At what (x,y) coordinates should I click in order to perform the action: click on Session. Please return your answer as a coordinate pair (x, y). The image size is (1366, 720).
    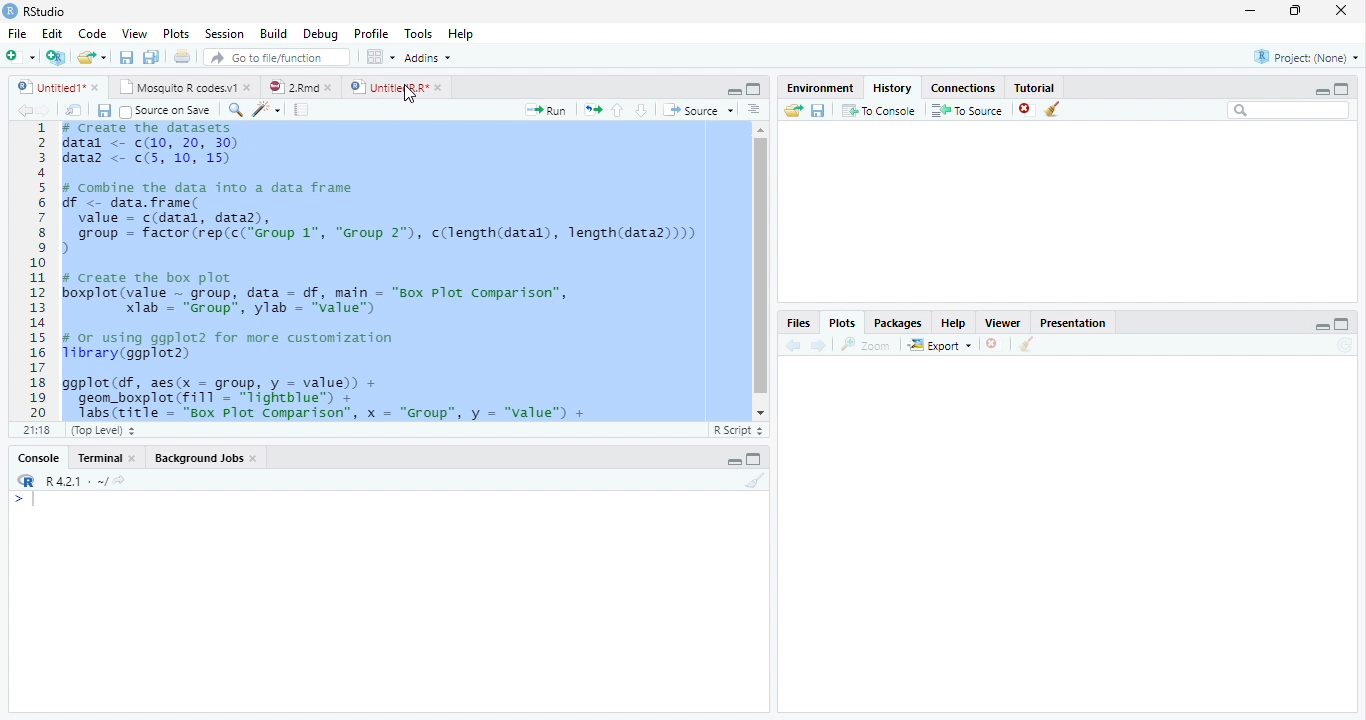
    Looking at the image, I should click on (222, 33).